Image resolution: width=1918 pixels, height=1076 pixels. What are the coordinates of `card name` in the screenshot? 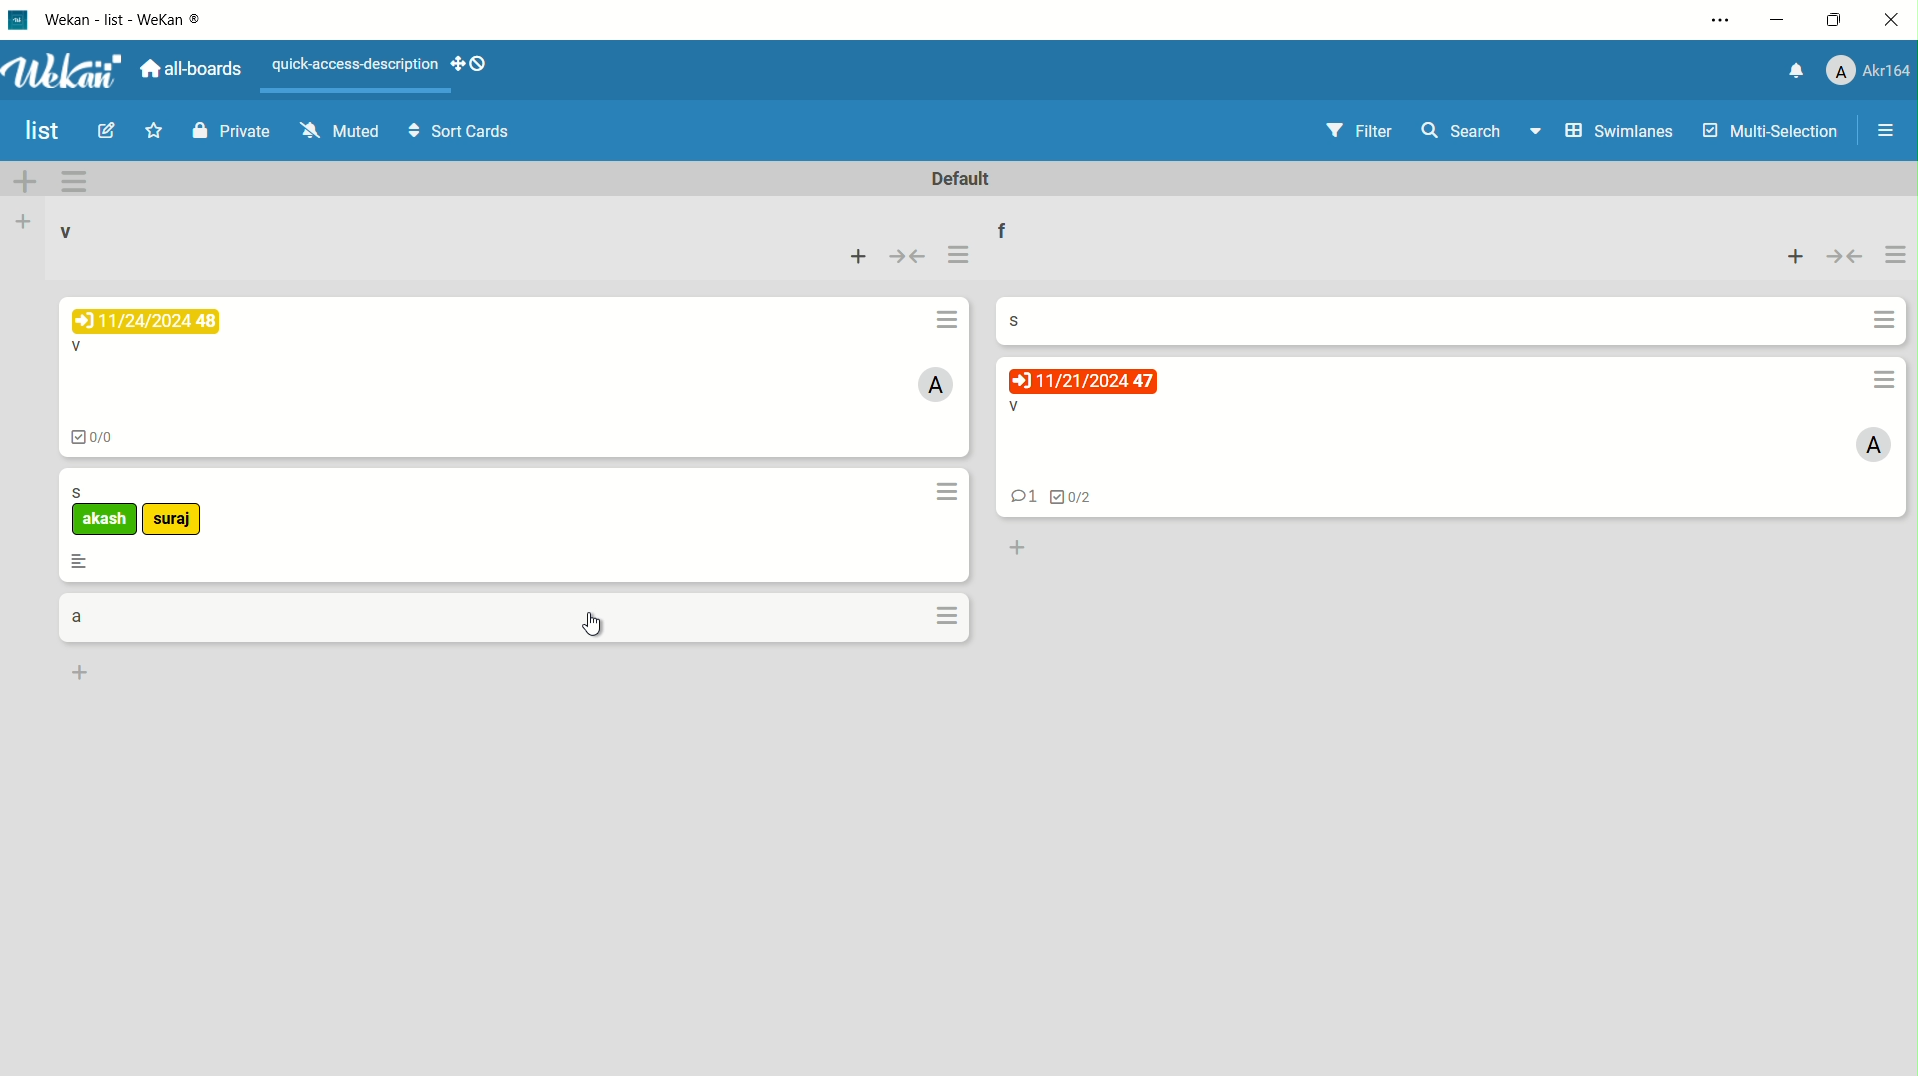 It's located at (80, 492).